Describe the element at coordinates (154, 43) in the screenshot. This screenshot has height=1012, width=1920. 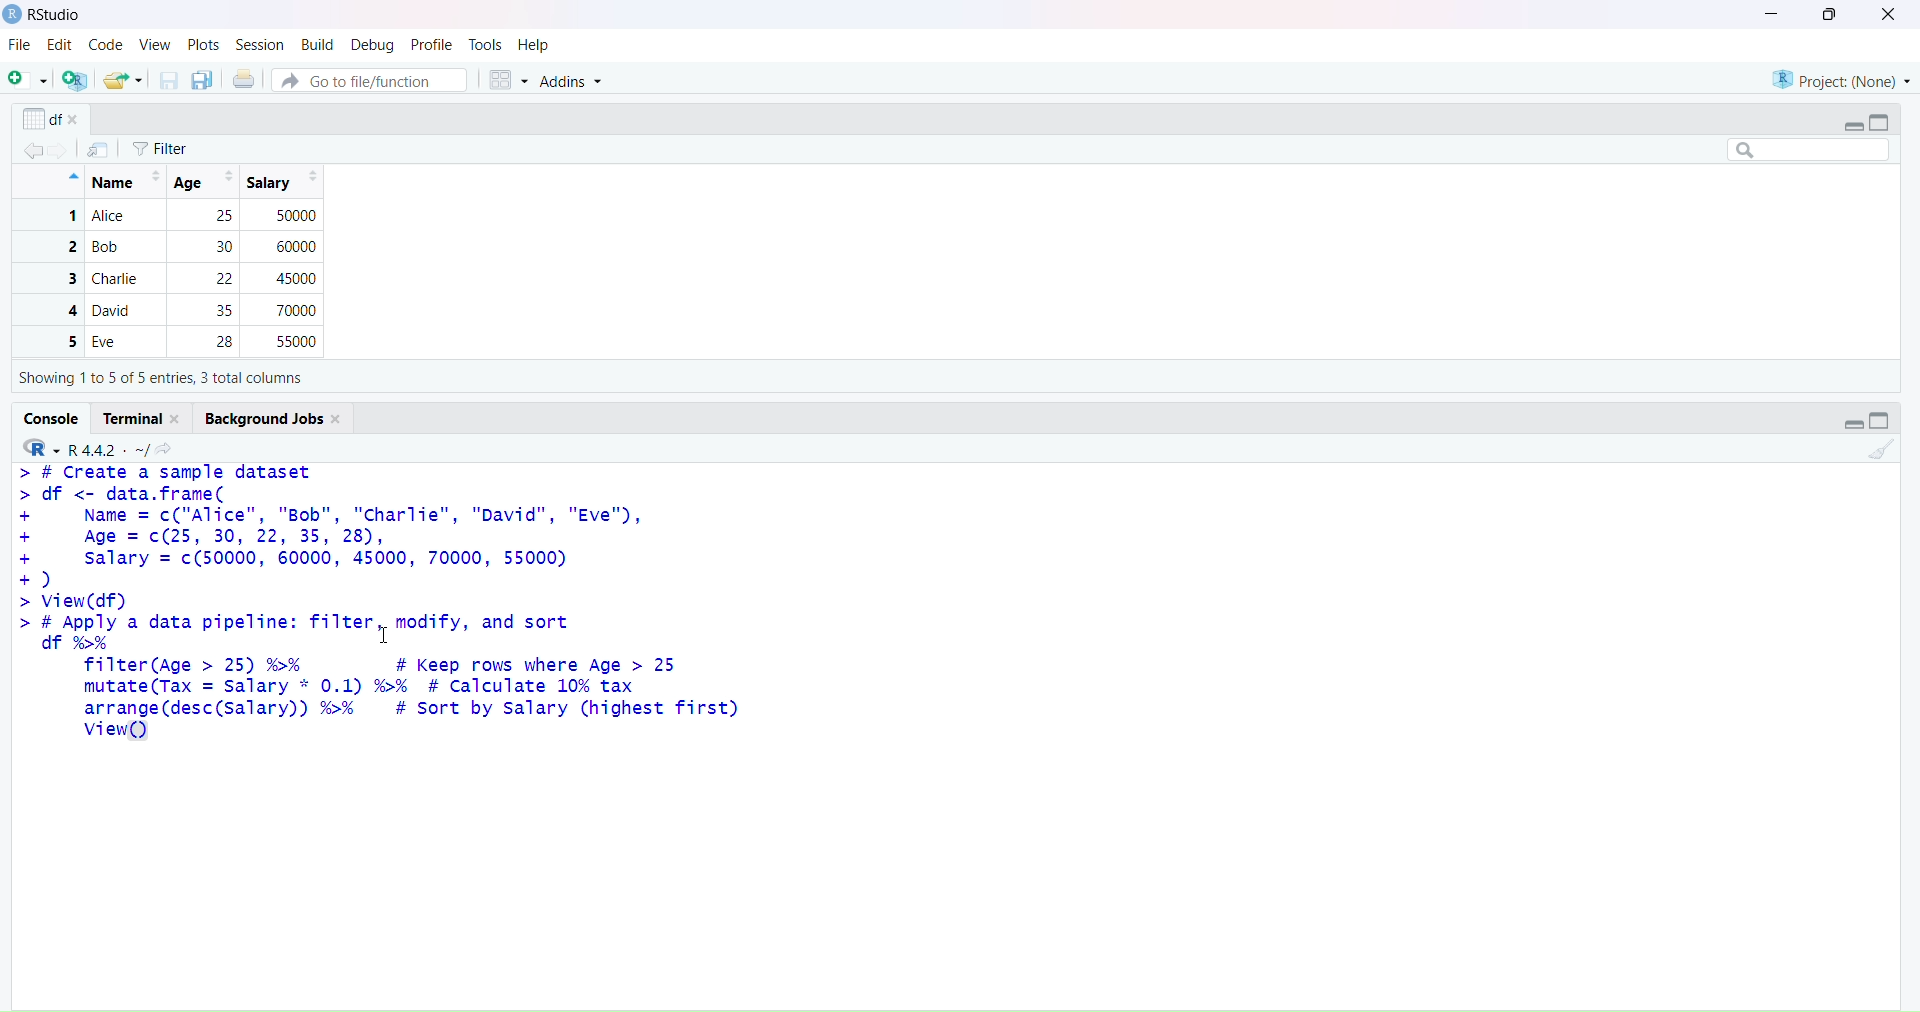
I see `view` at that location.